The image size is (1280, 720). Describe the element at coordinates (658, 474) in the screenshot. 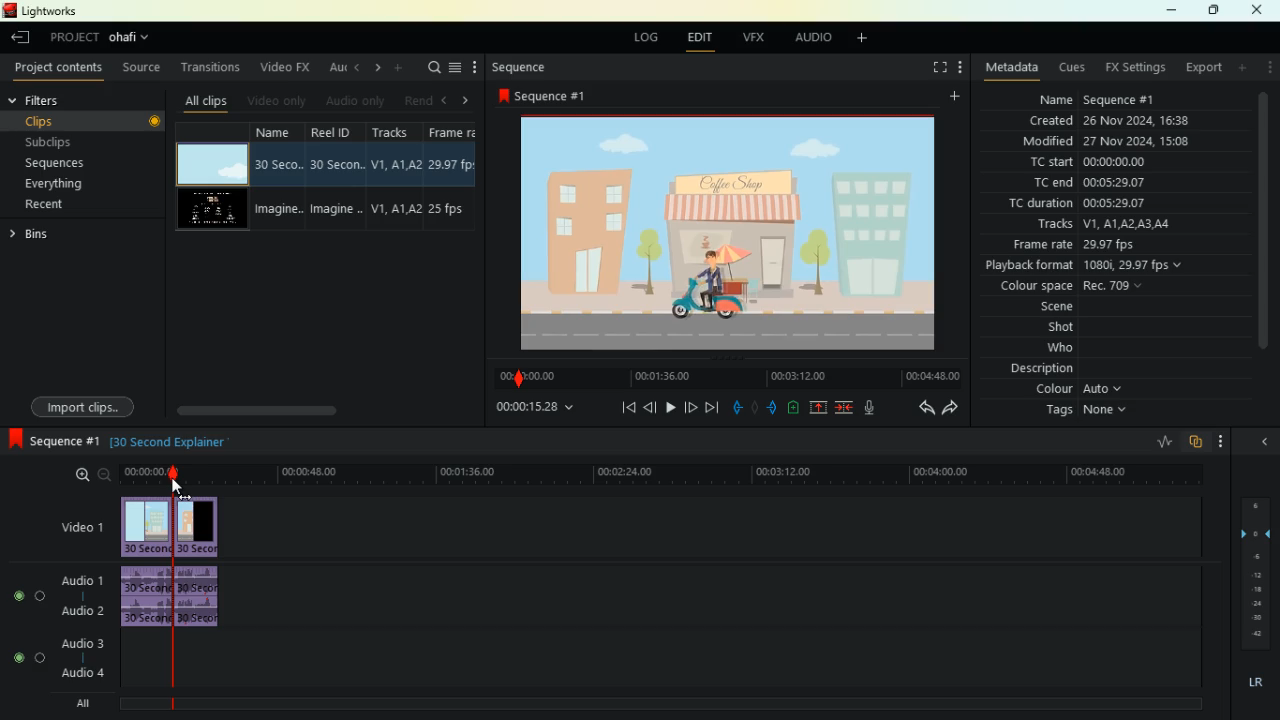

I see `` at that location.